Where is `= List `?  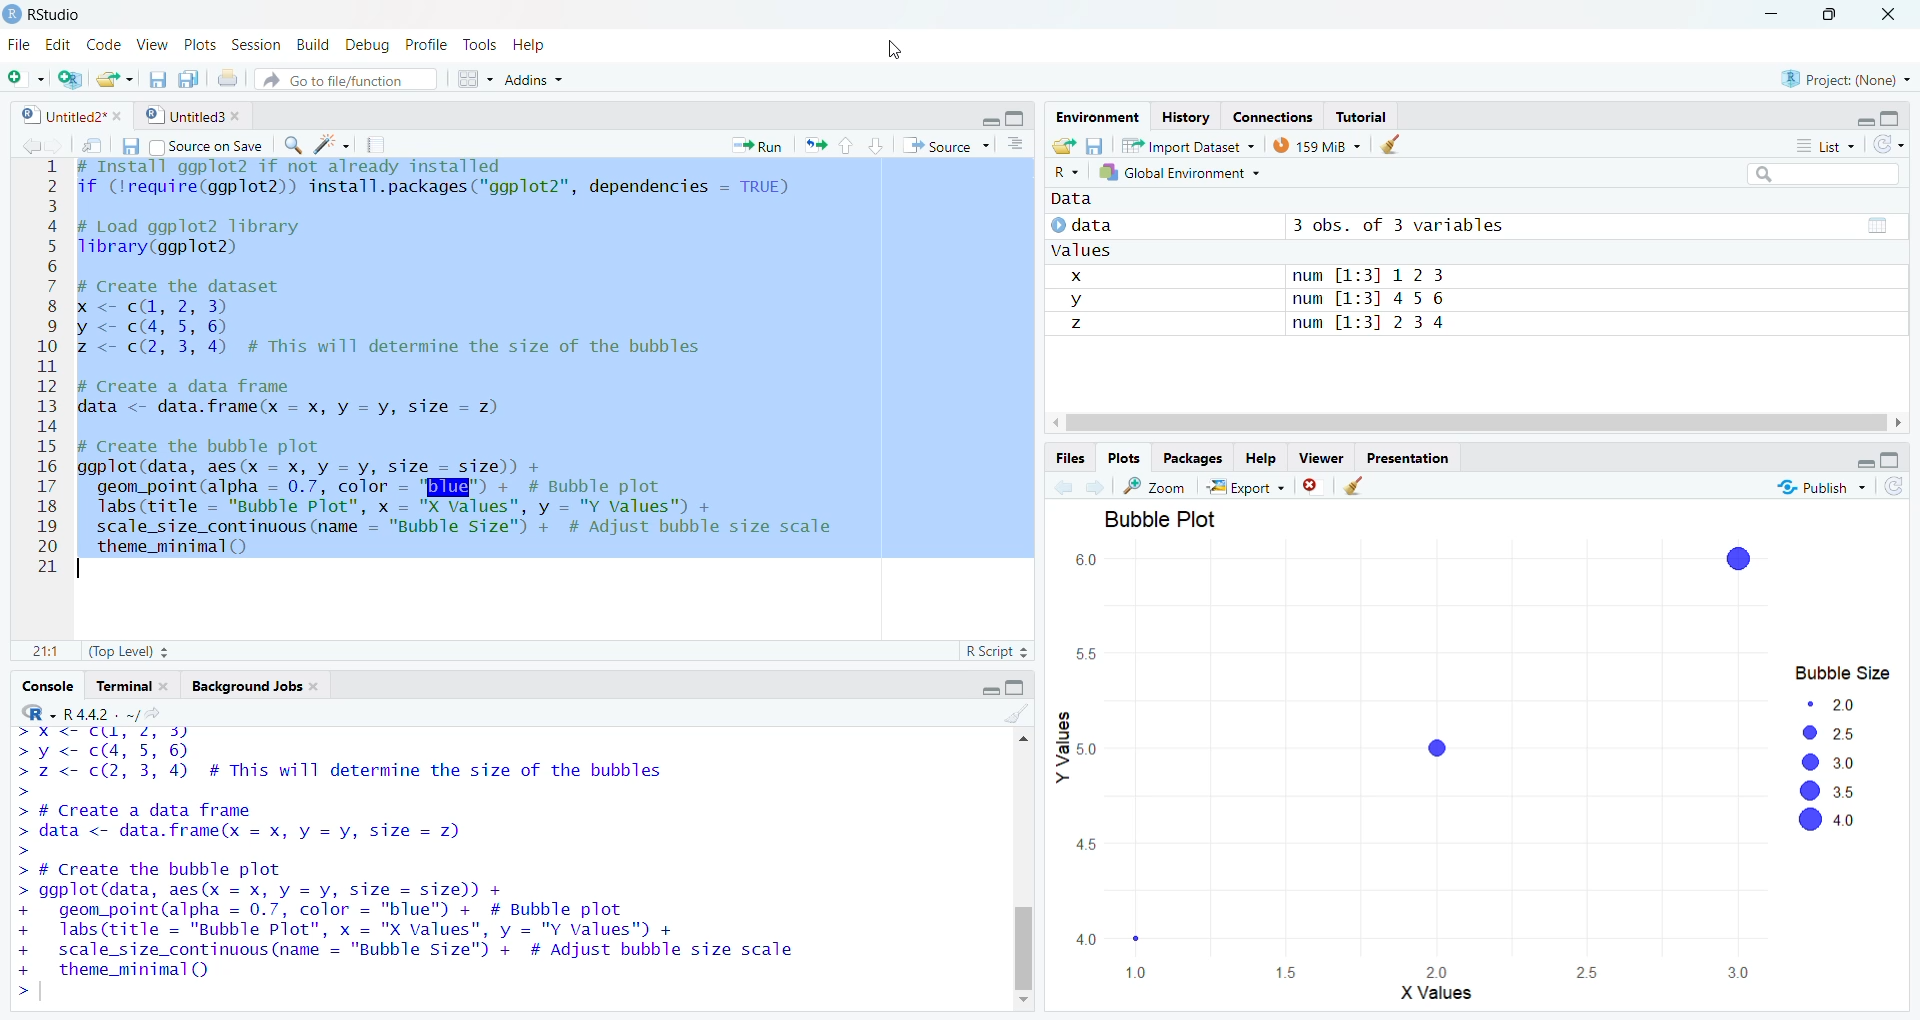 = List  is located at coordinates (1815, 144).